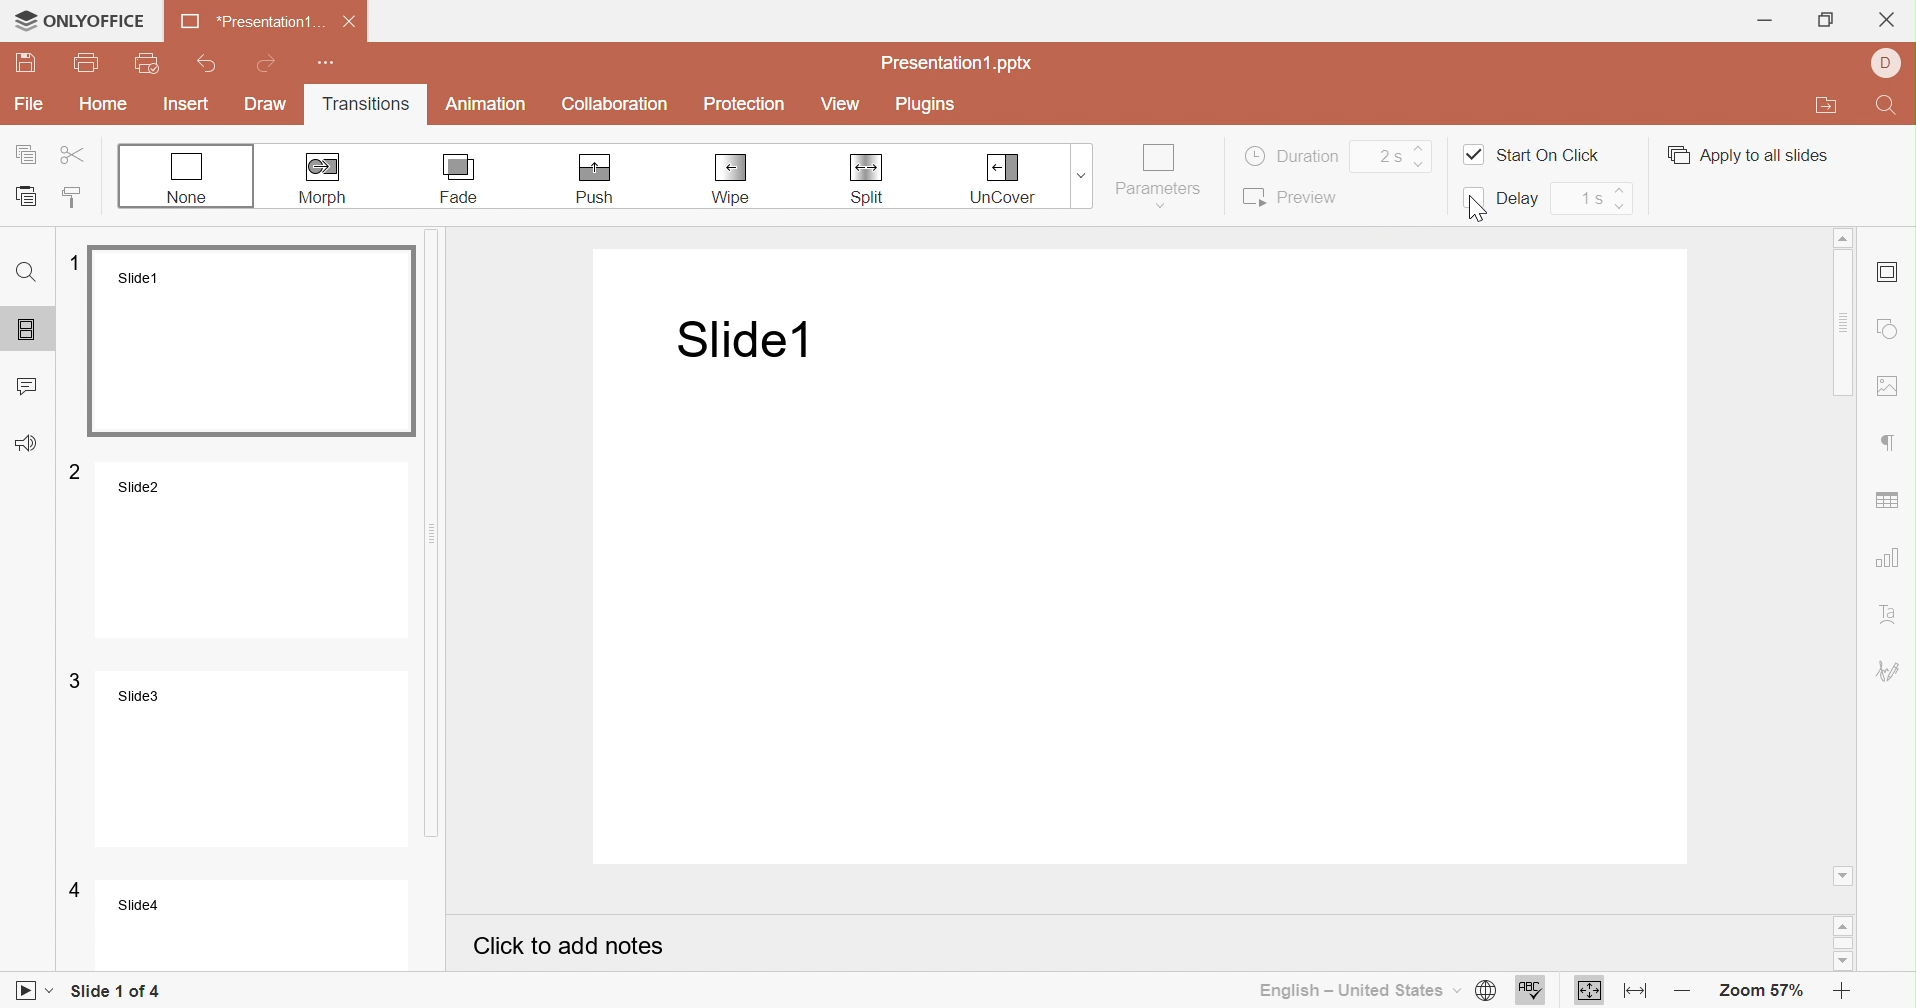 The width and height of the screenshot is (1916, 1008). I want to click on Duration, so click(1293, 154).